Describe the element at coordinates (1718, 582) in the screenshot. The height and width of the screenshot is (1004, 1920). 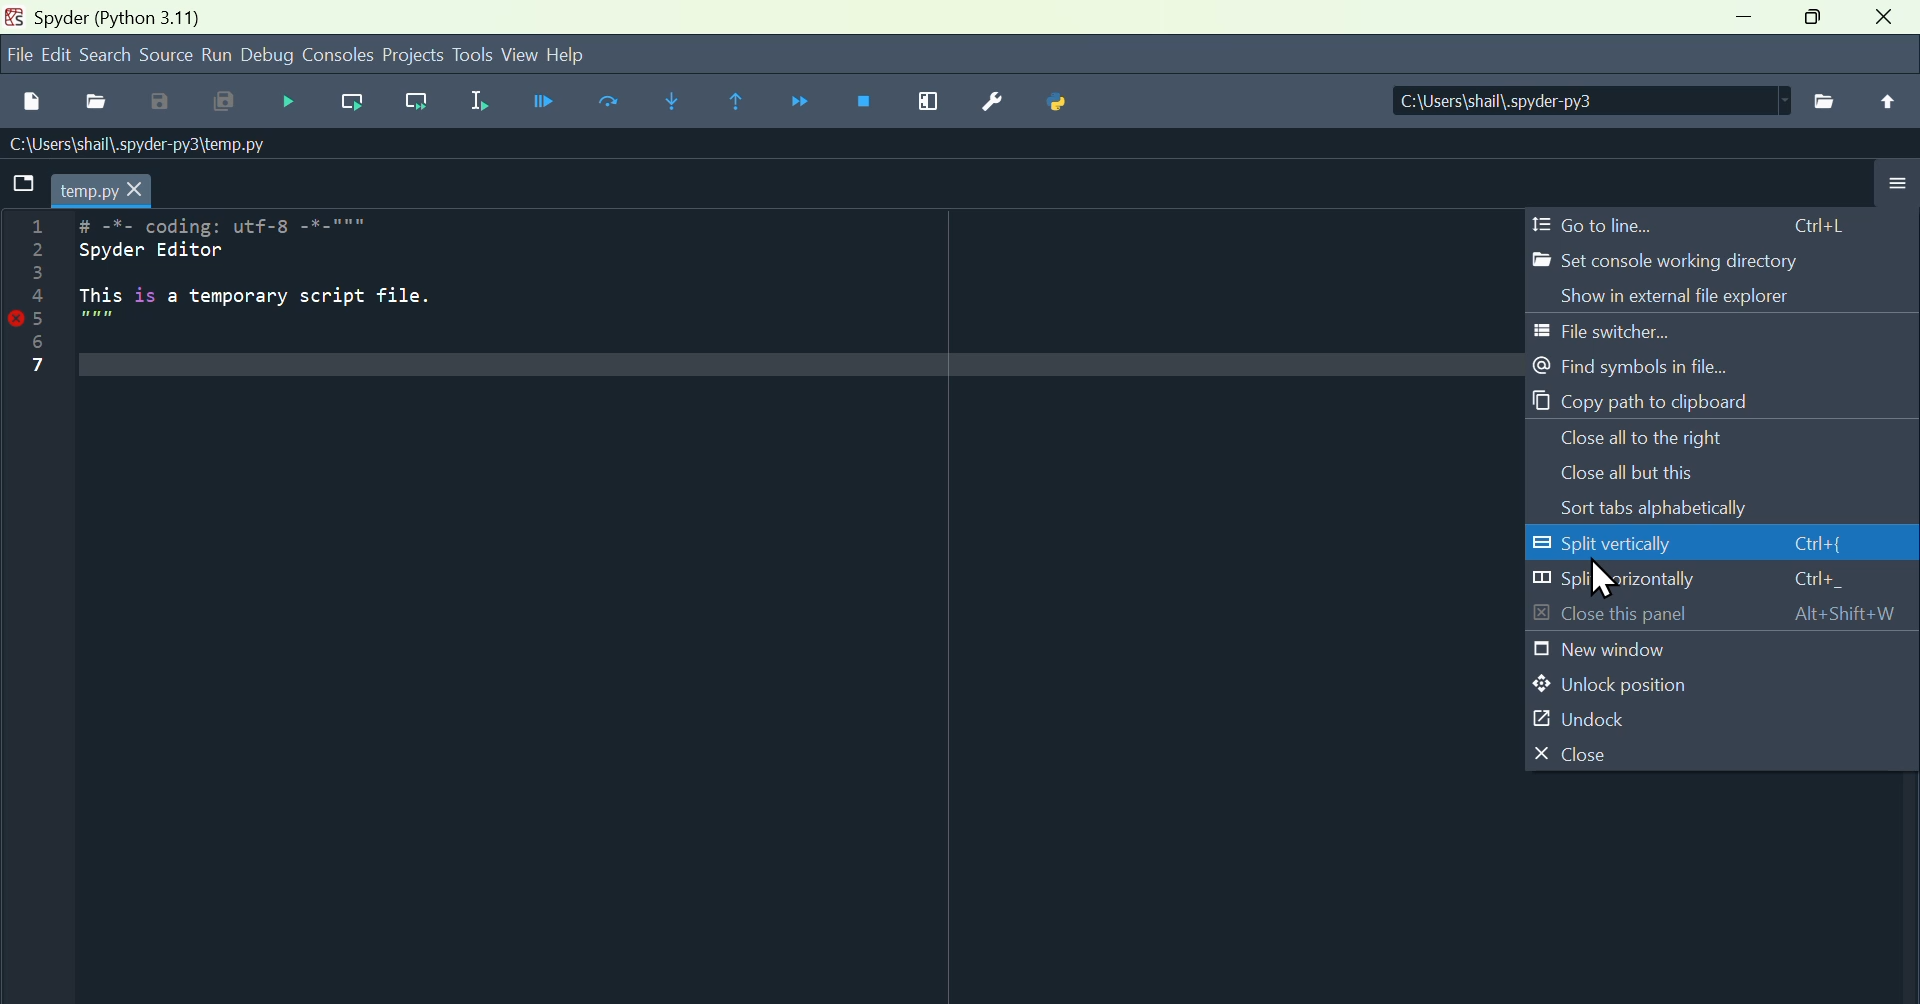
I see `Split horizontally` at that location.